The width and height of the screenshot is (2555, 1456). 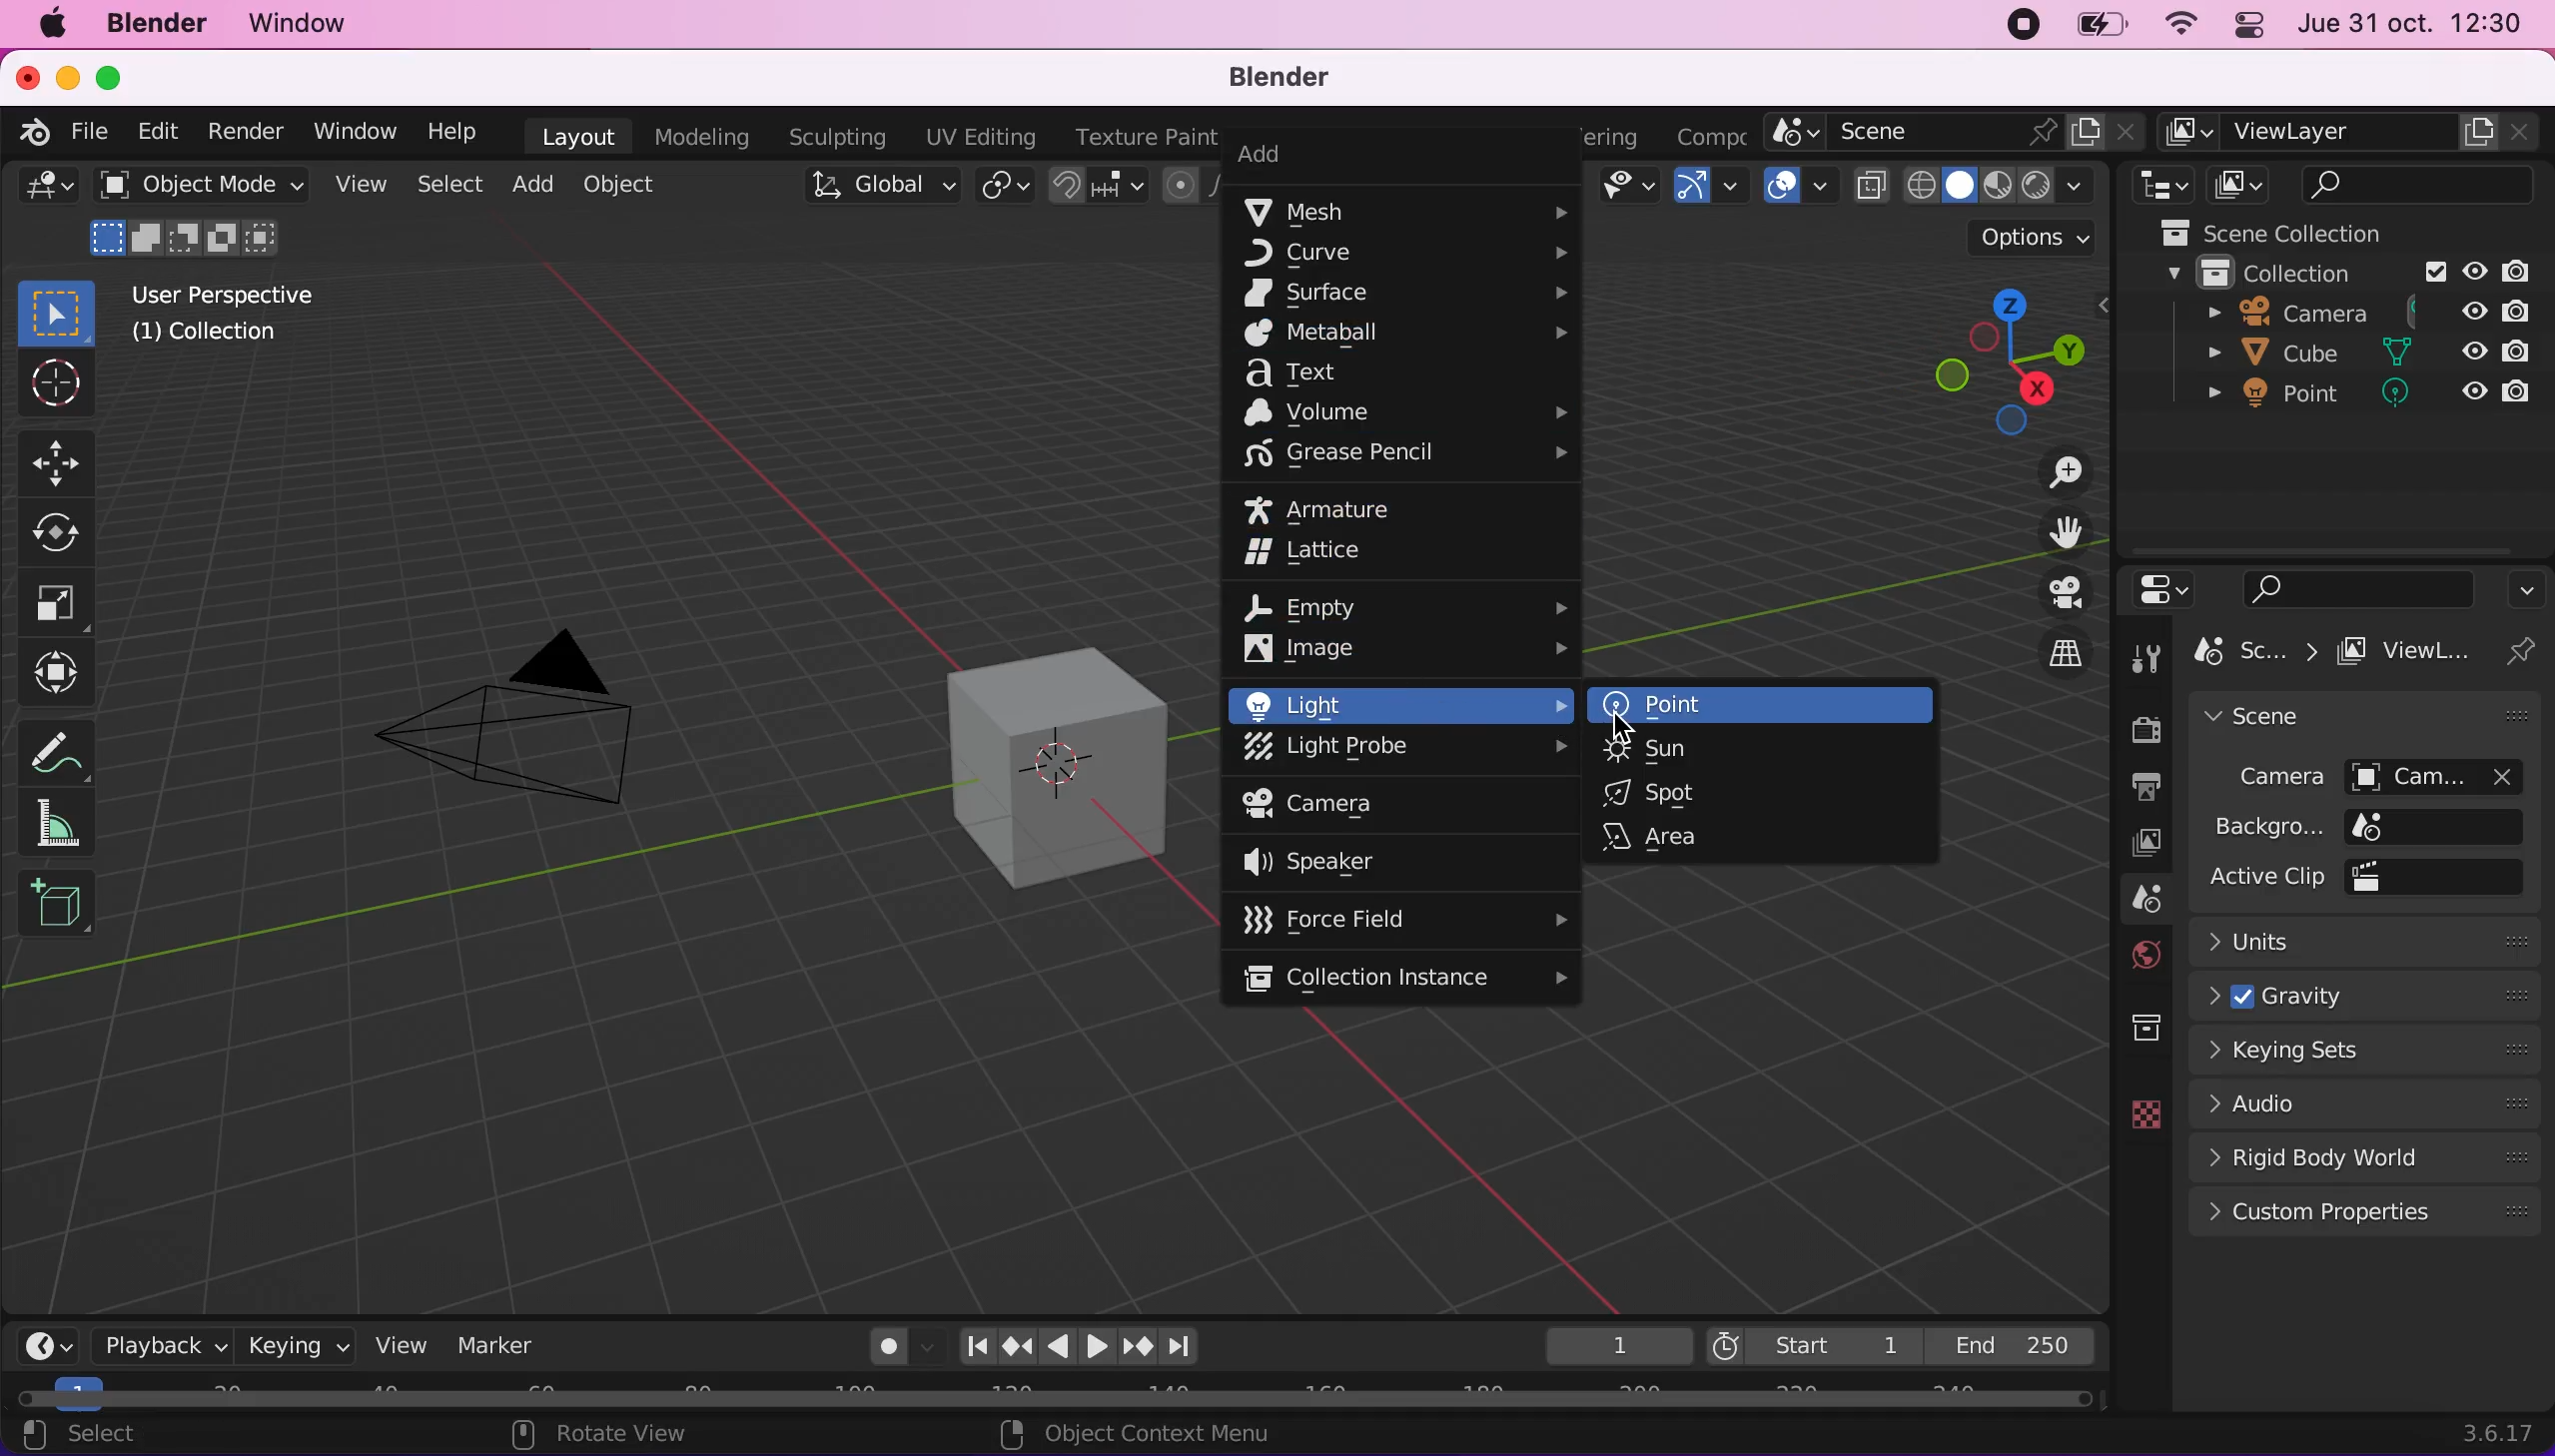 What do you see at coordinates (1407, 748) in the screenshot?
I see `light probe` at bounding box center [1407, 748].